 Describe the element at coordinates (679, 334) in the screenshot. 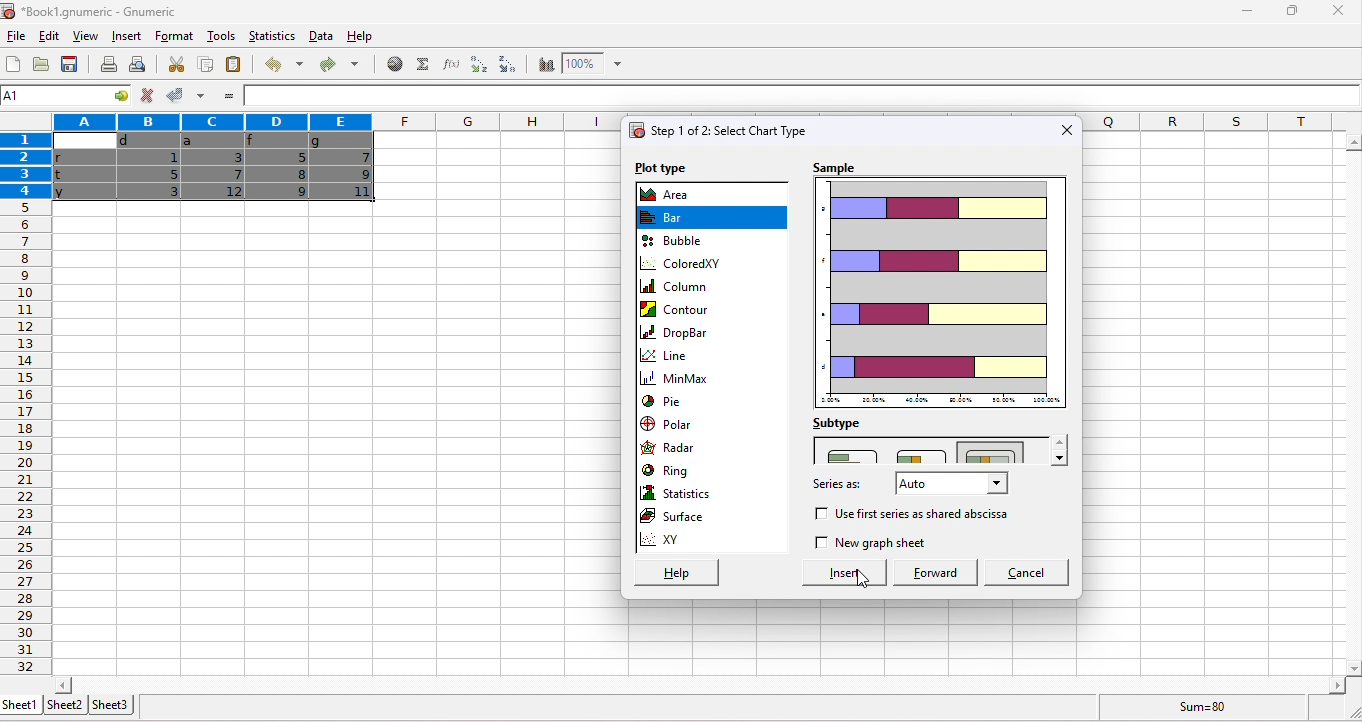

I see `drop bar` at that location.